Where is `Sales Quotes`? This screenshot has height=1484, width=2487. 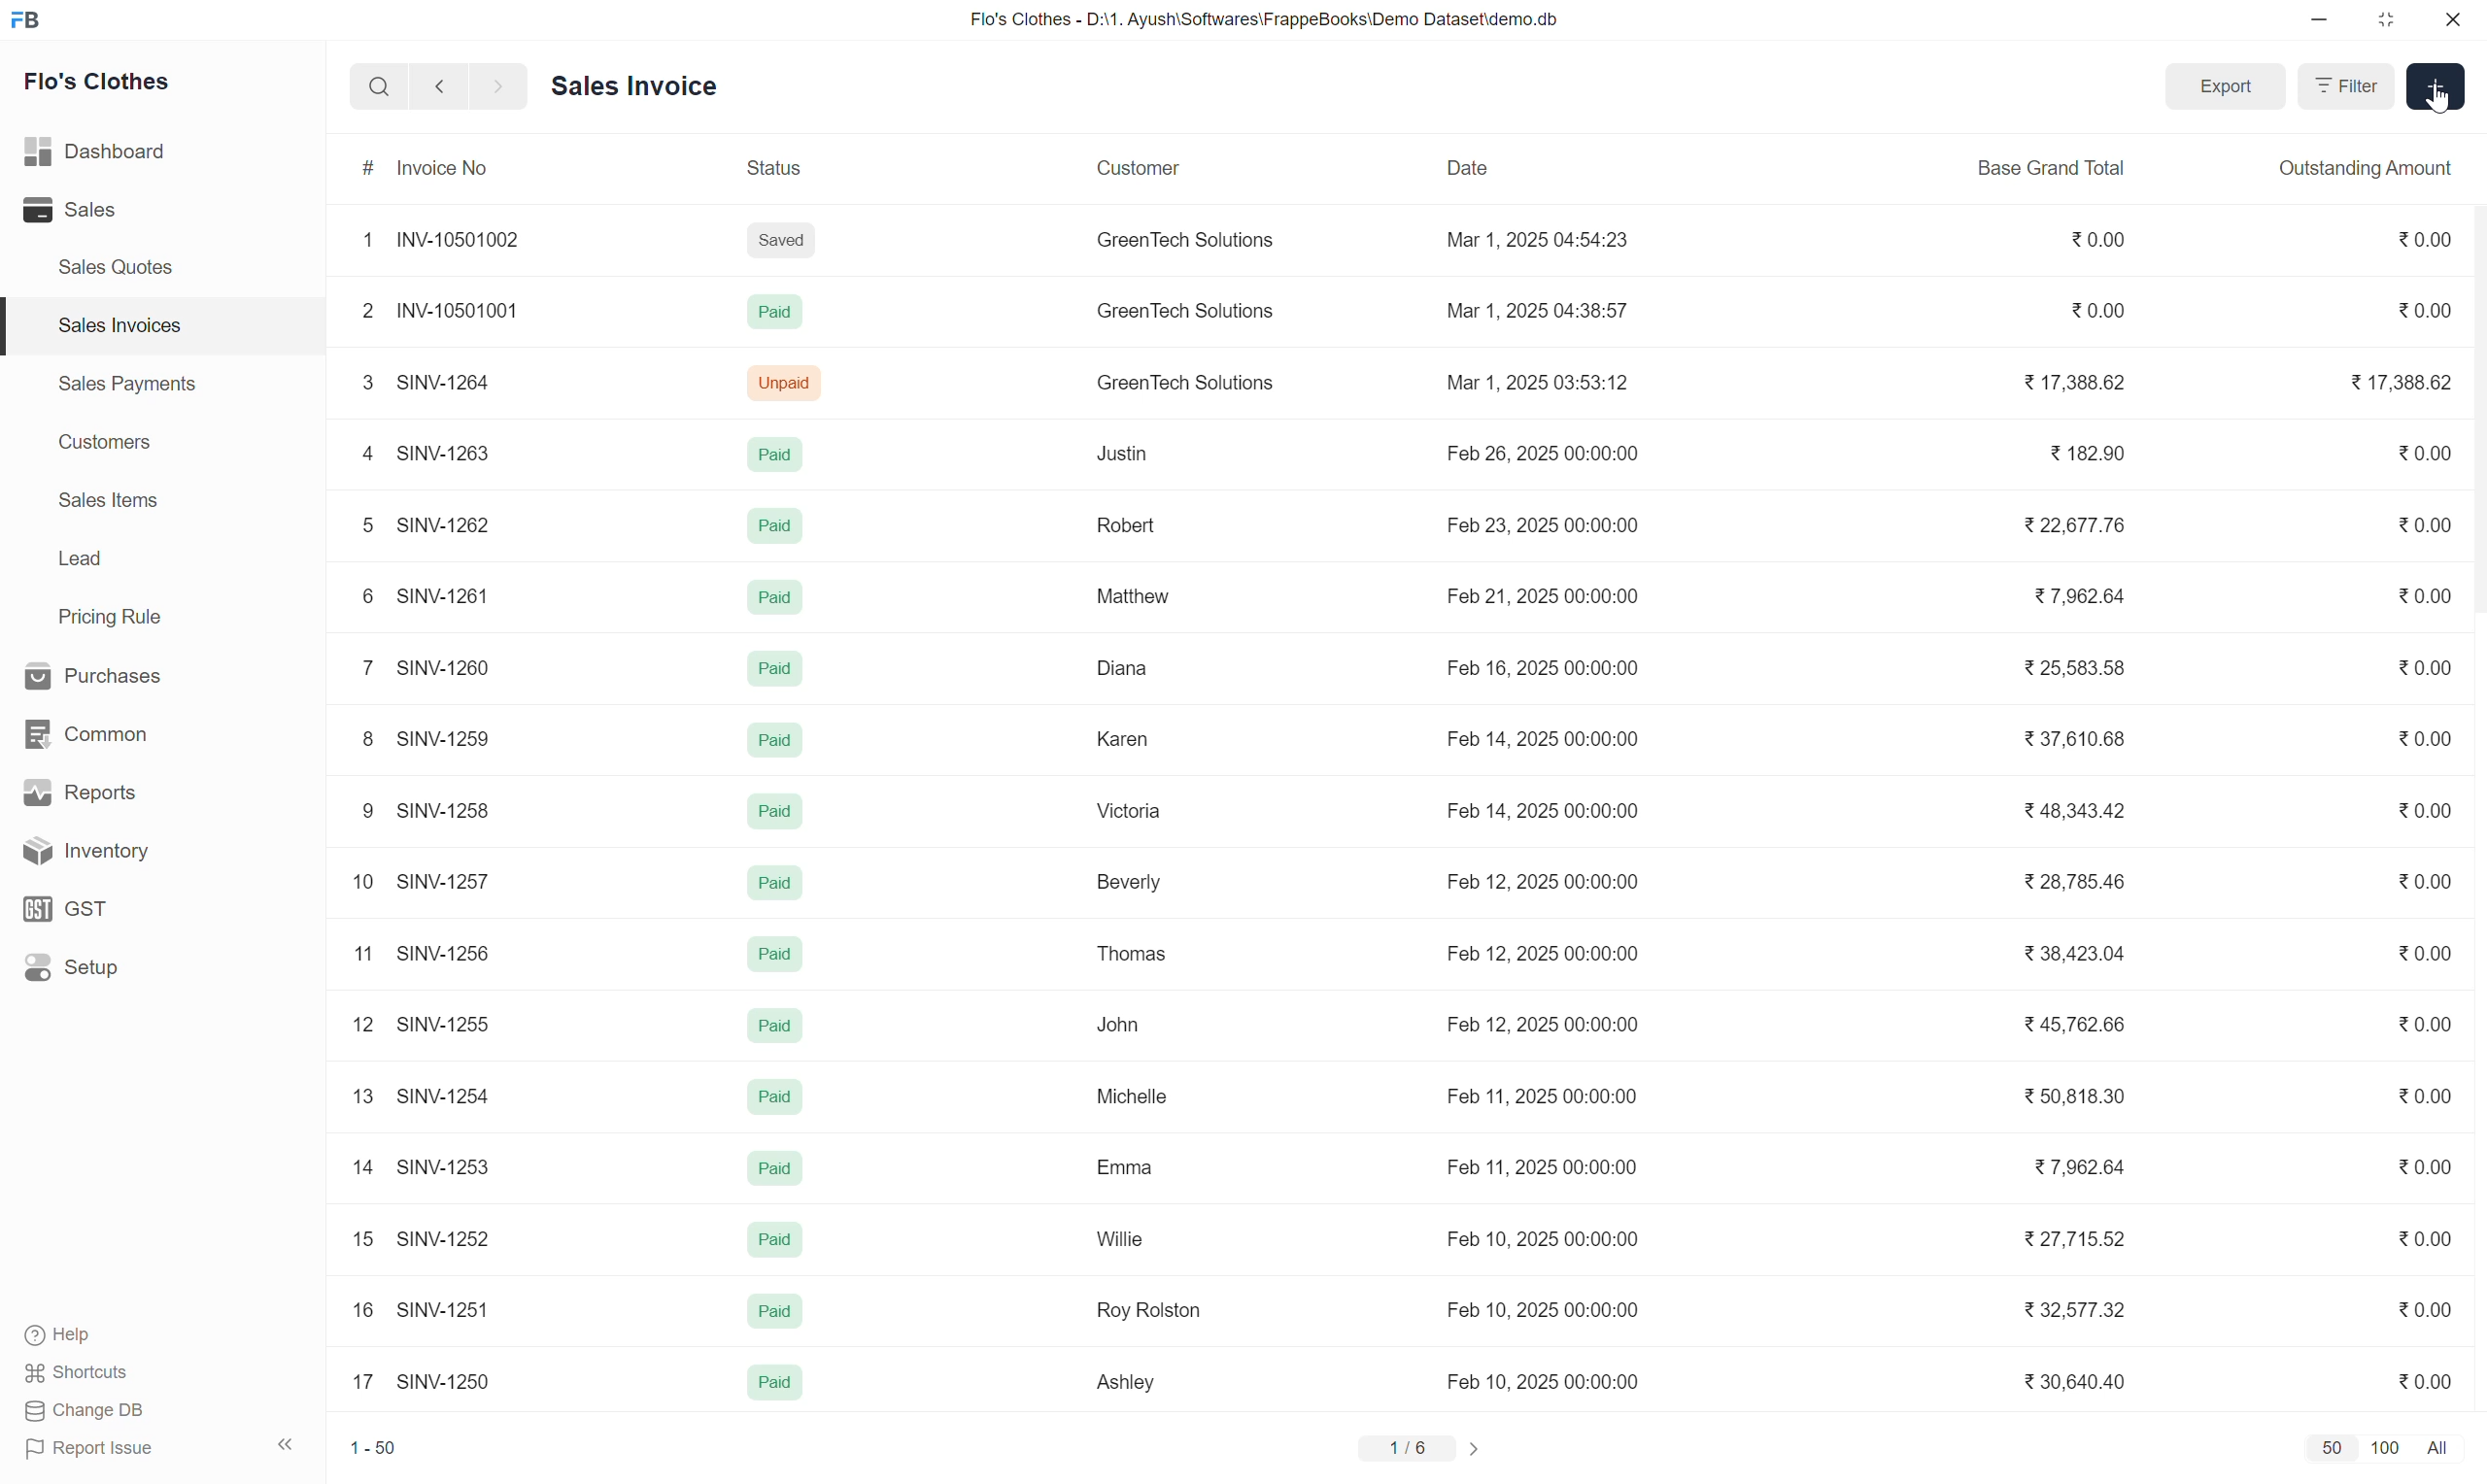
Sales Quotes is located at coordinates (116, 266).